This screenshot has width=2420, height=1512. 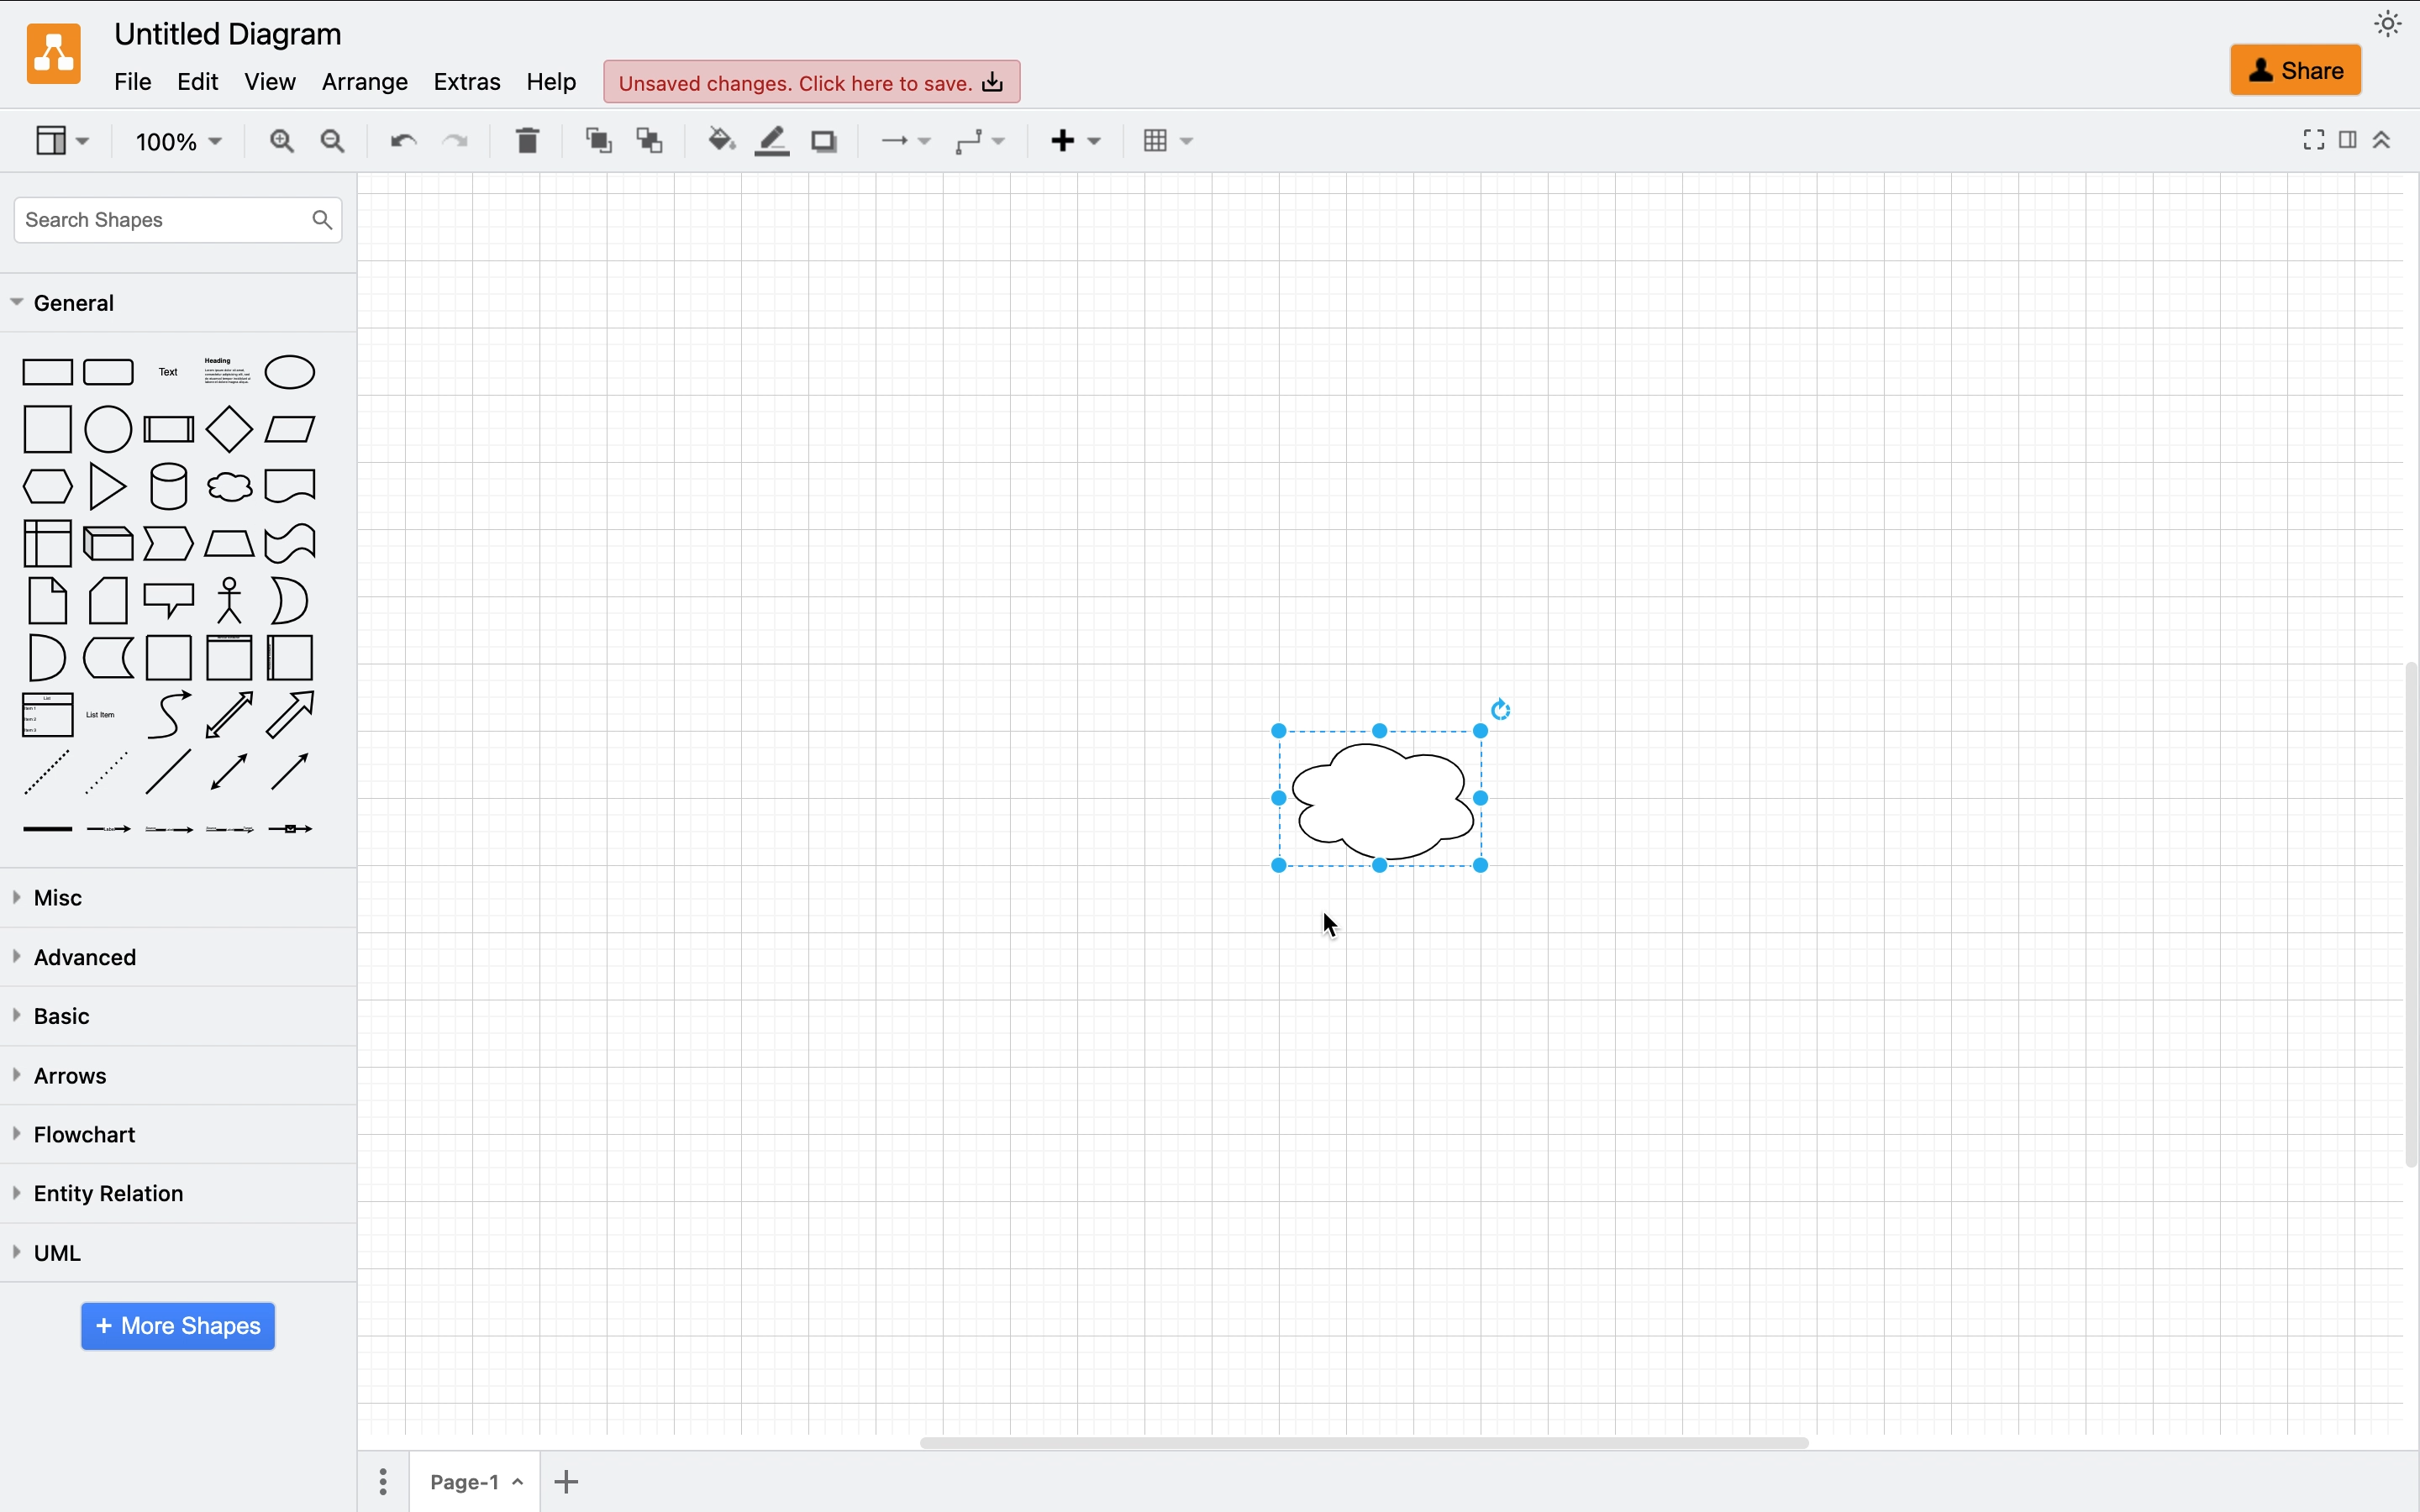 I want to click on link, so click(x=51, y=827).